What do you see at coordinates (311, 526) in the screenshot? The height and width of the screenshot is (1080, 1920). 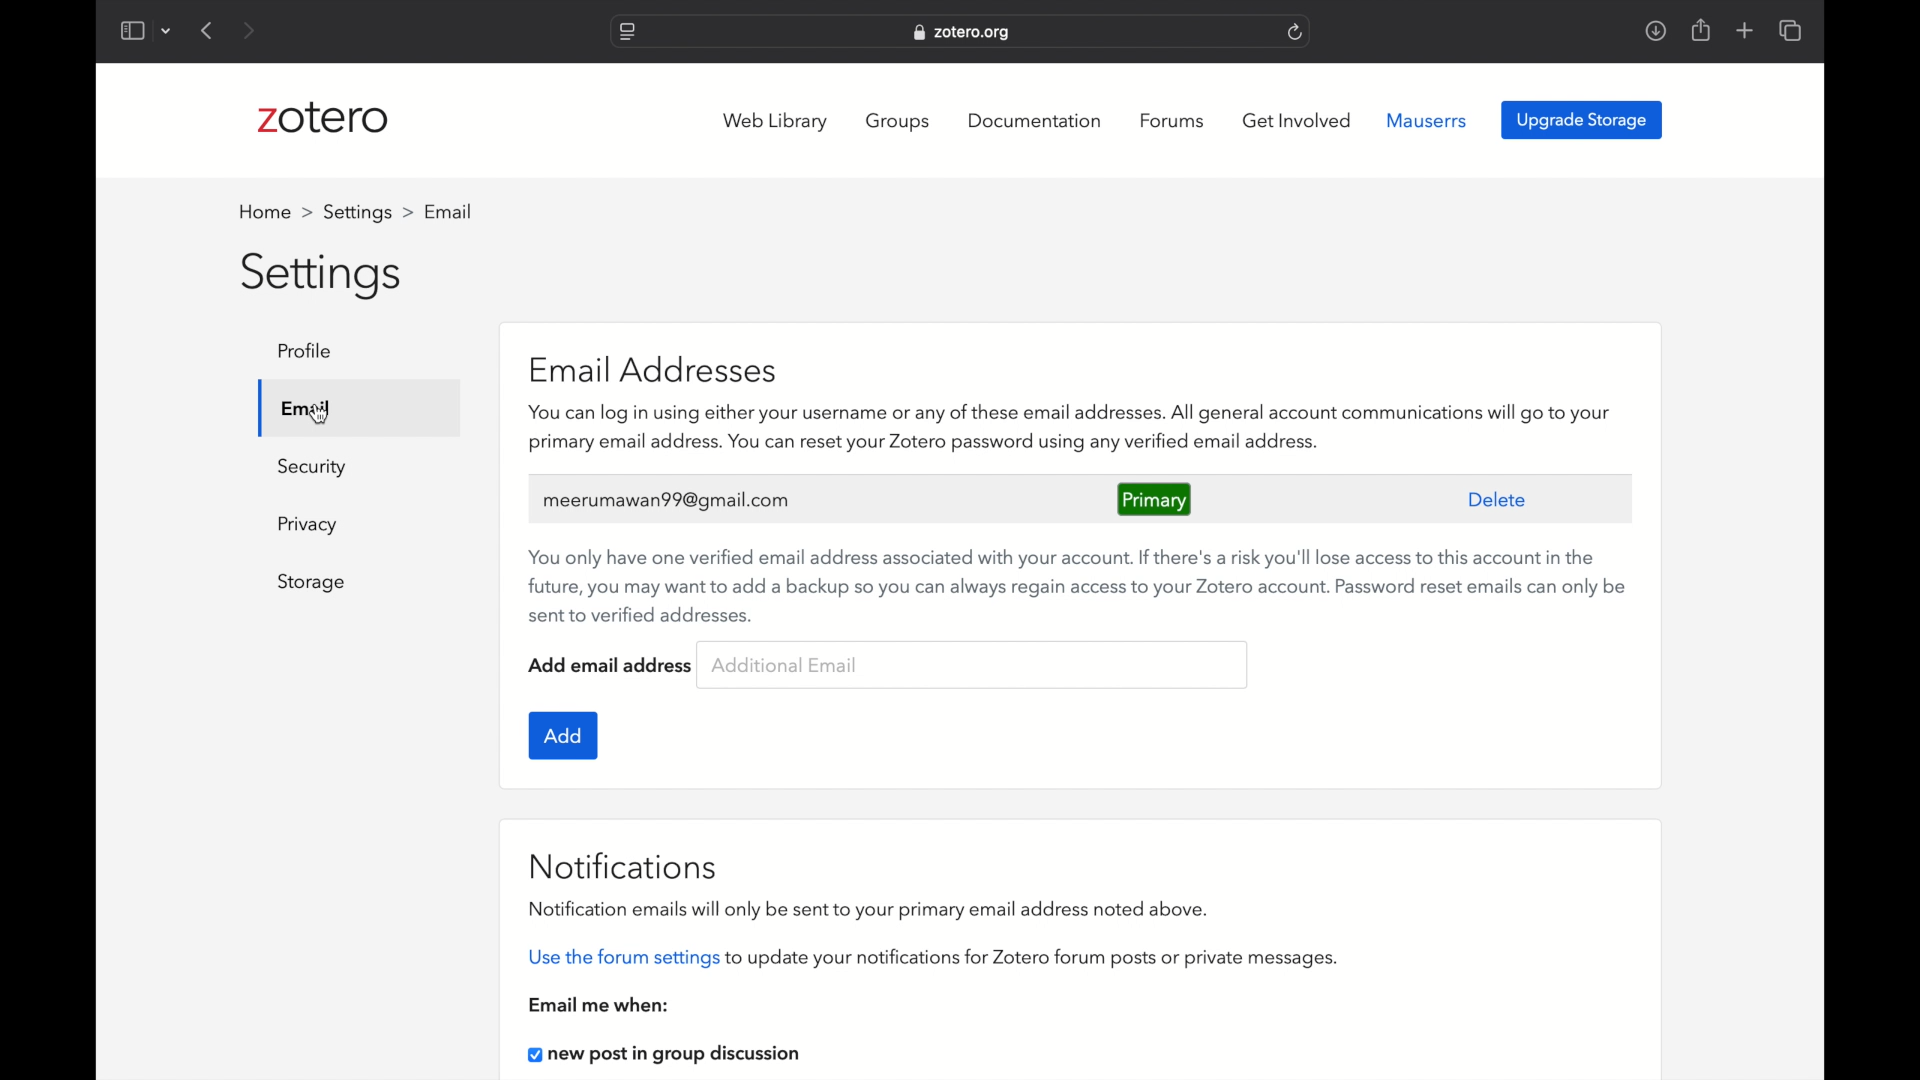 I see `privacy` at bounding box center [311, 526].